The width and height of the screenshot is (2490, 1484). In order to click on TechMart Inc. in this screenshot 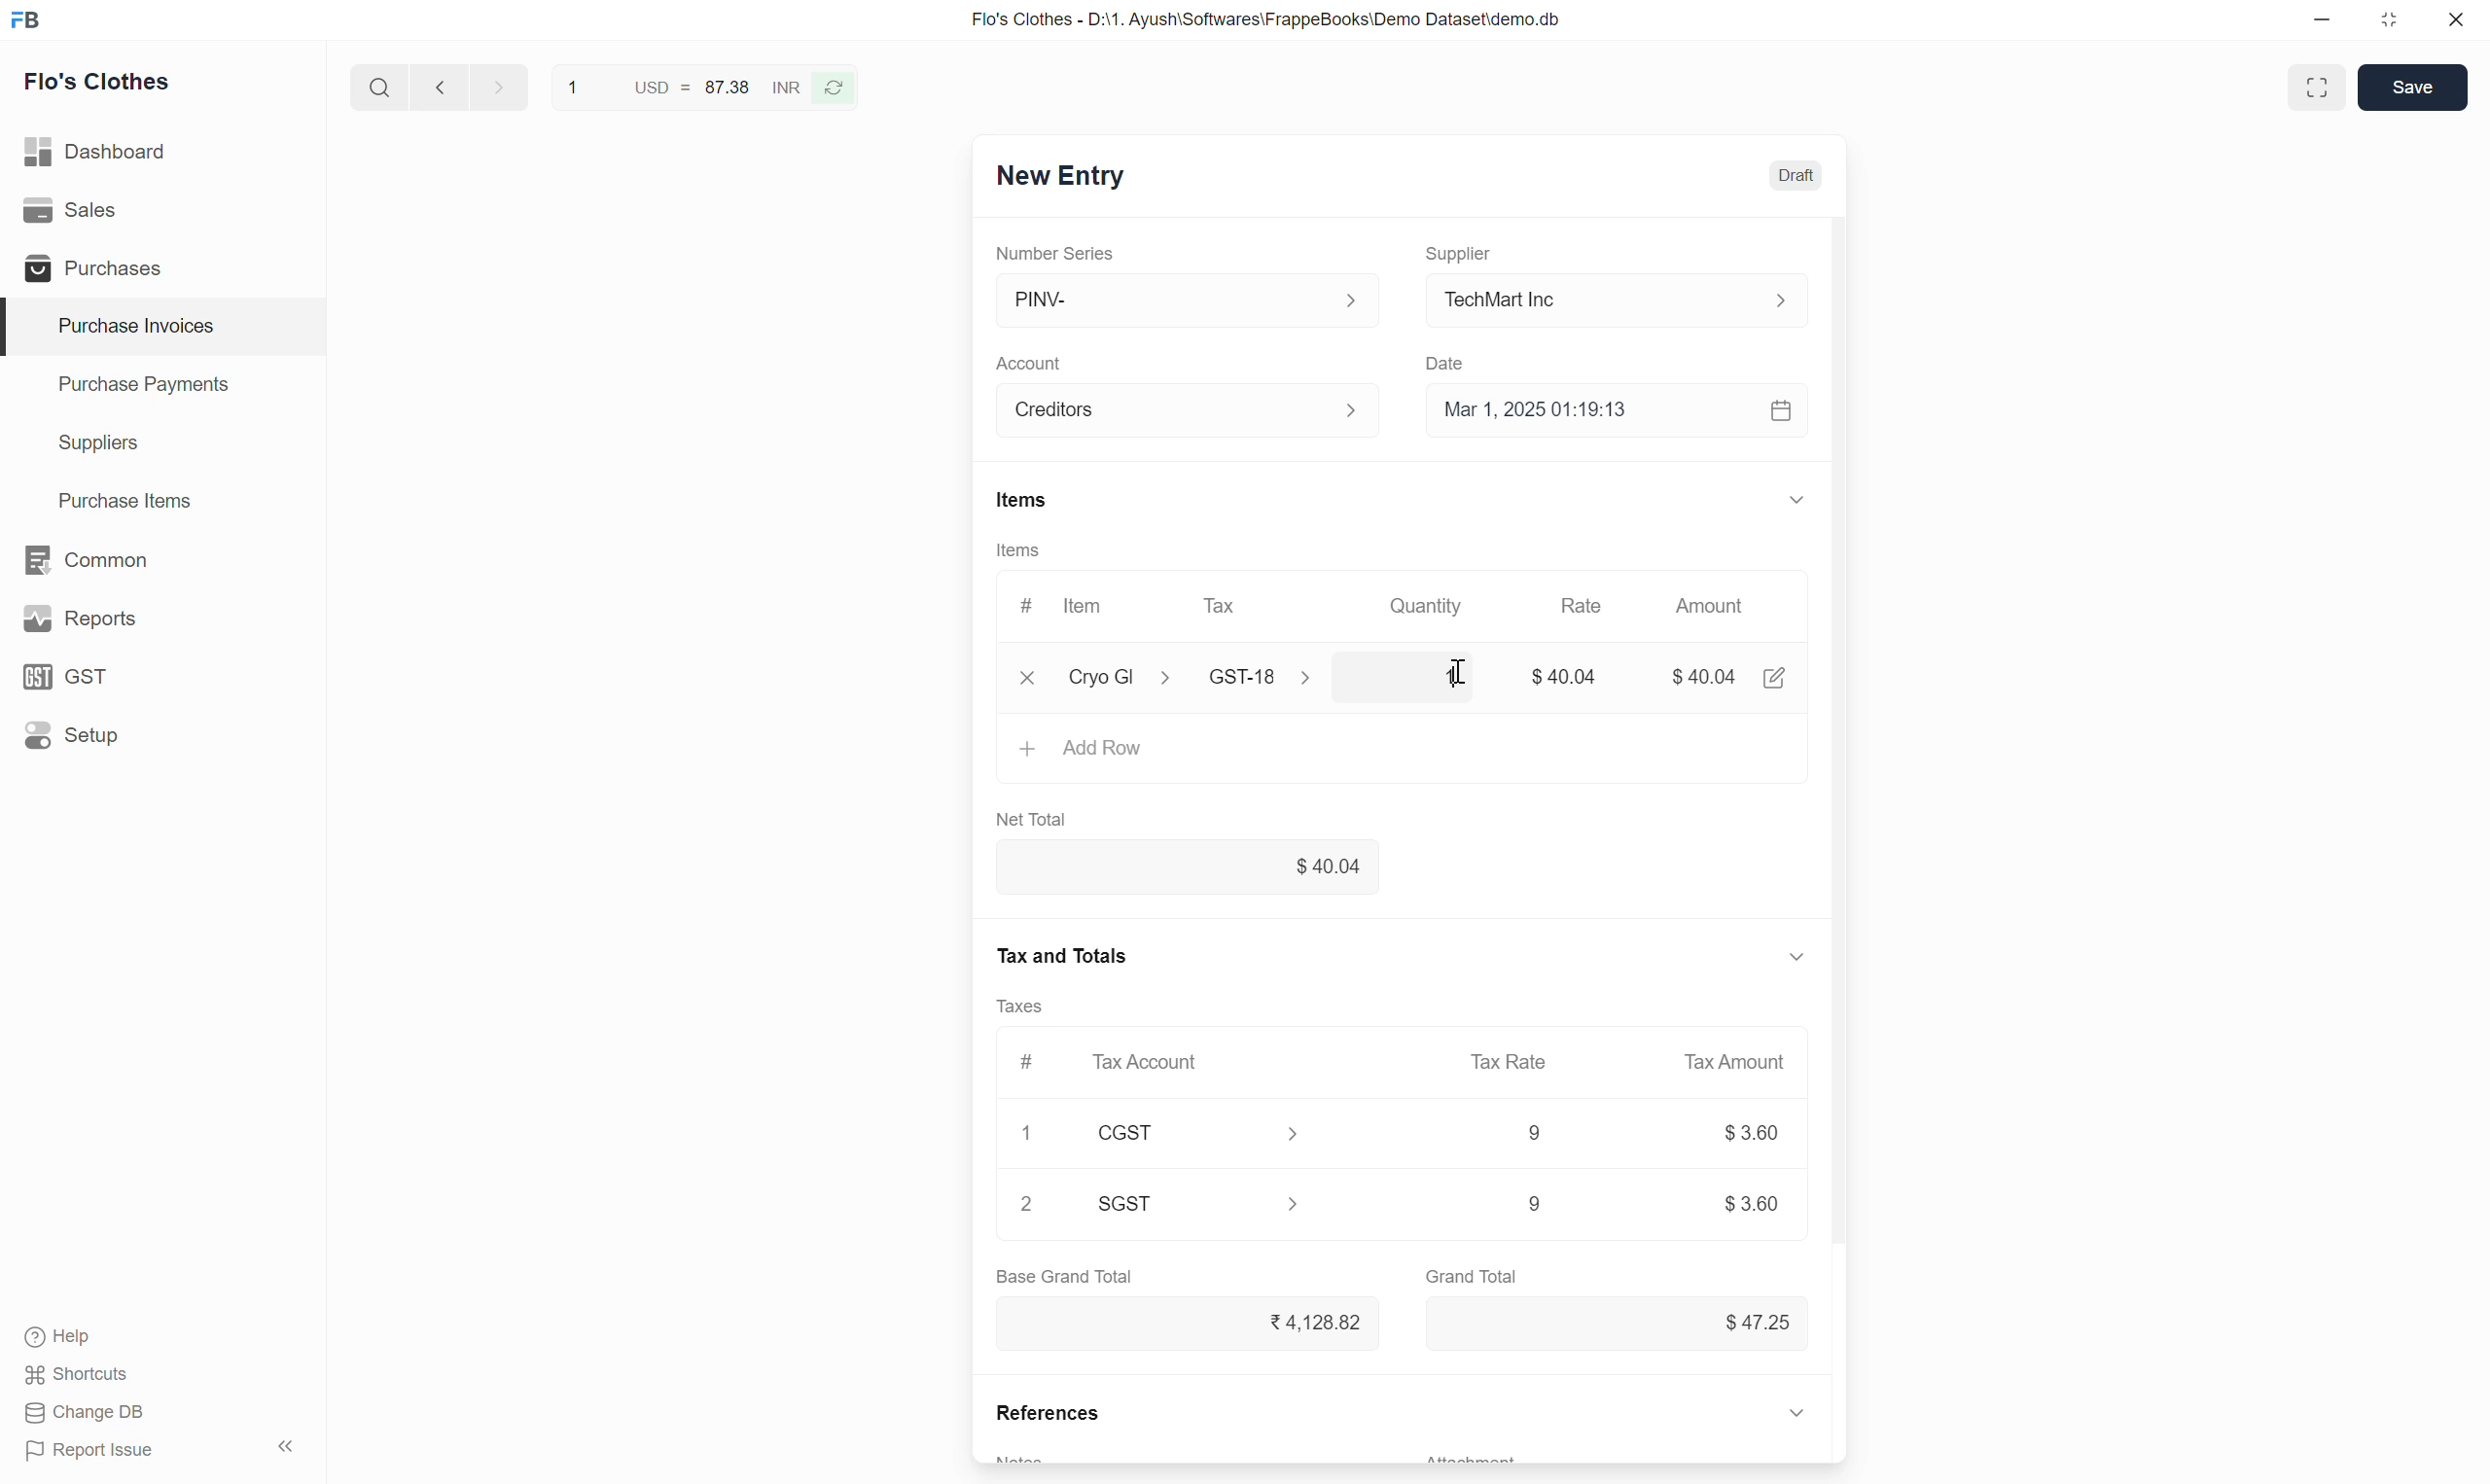, I will do `click(1627, 298)`.